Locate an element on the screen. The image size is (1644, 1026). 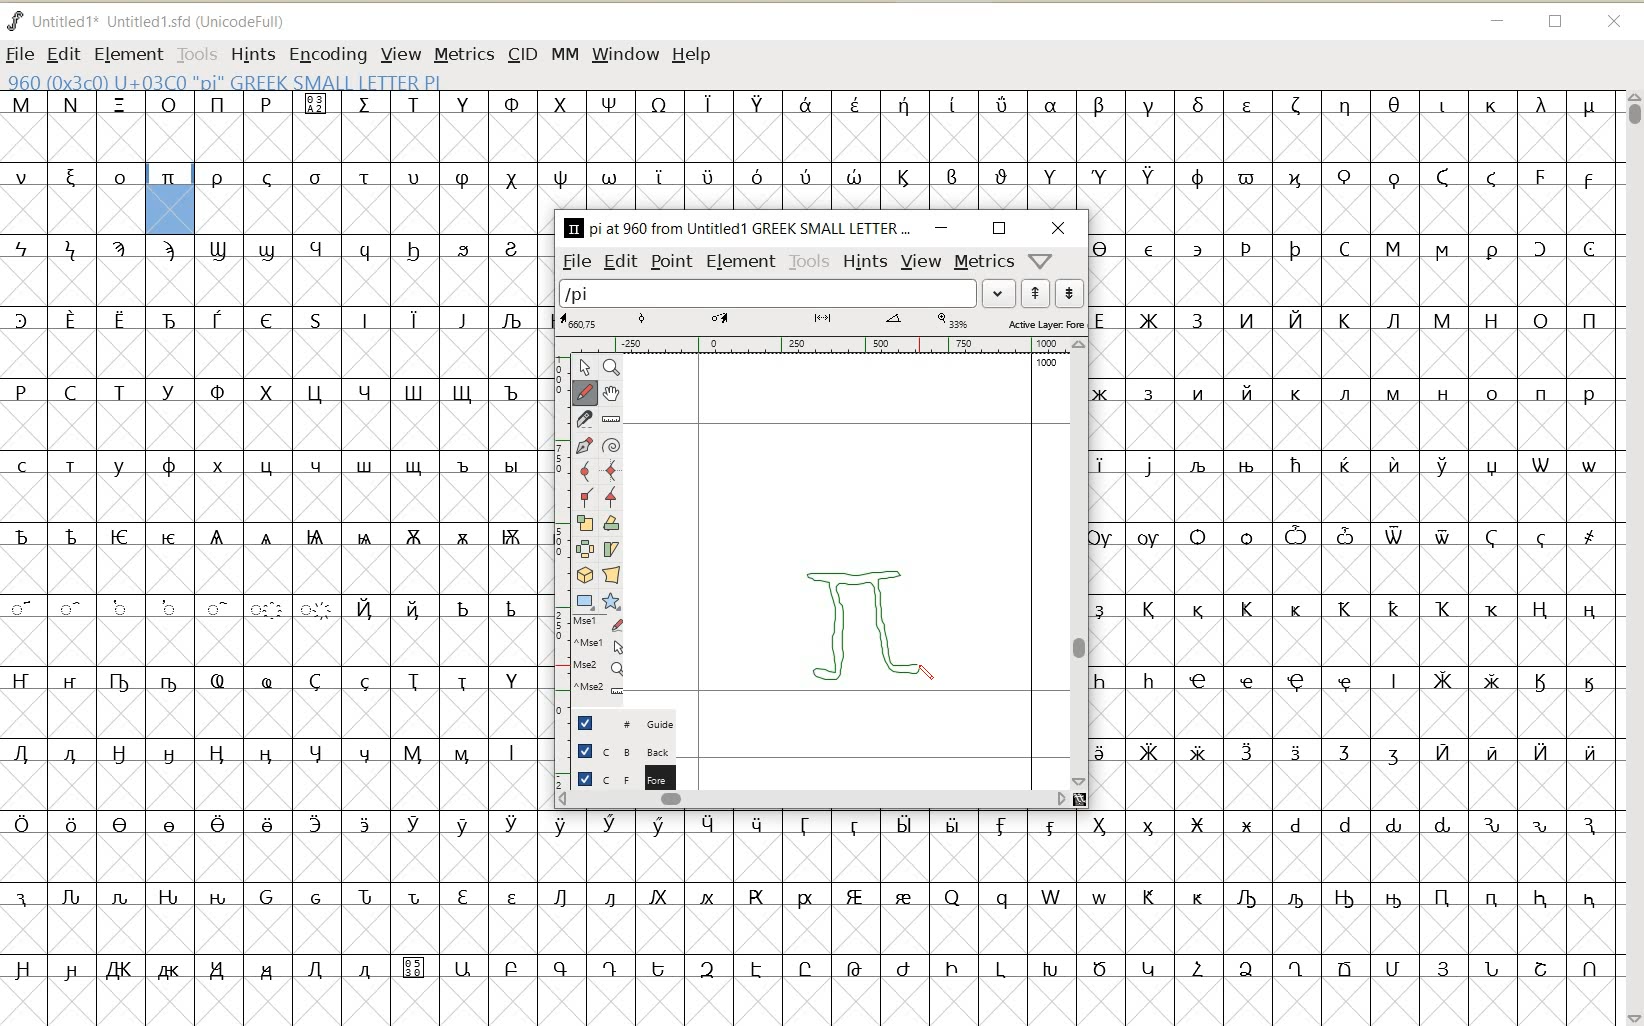
scroll by hand is located at coordinates (611, 394).